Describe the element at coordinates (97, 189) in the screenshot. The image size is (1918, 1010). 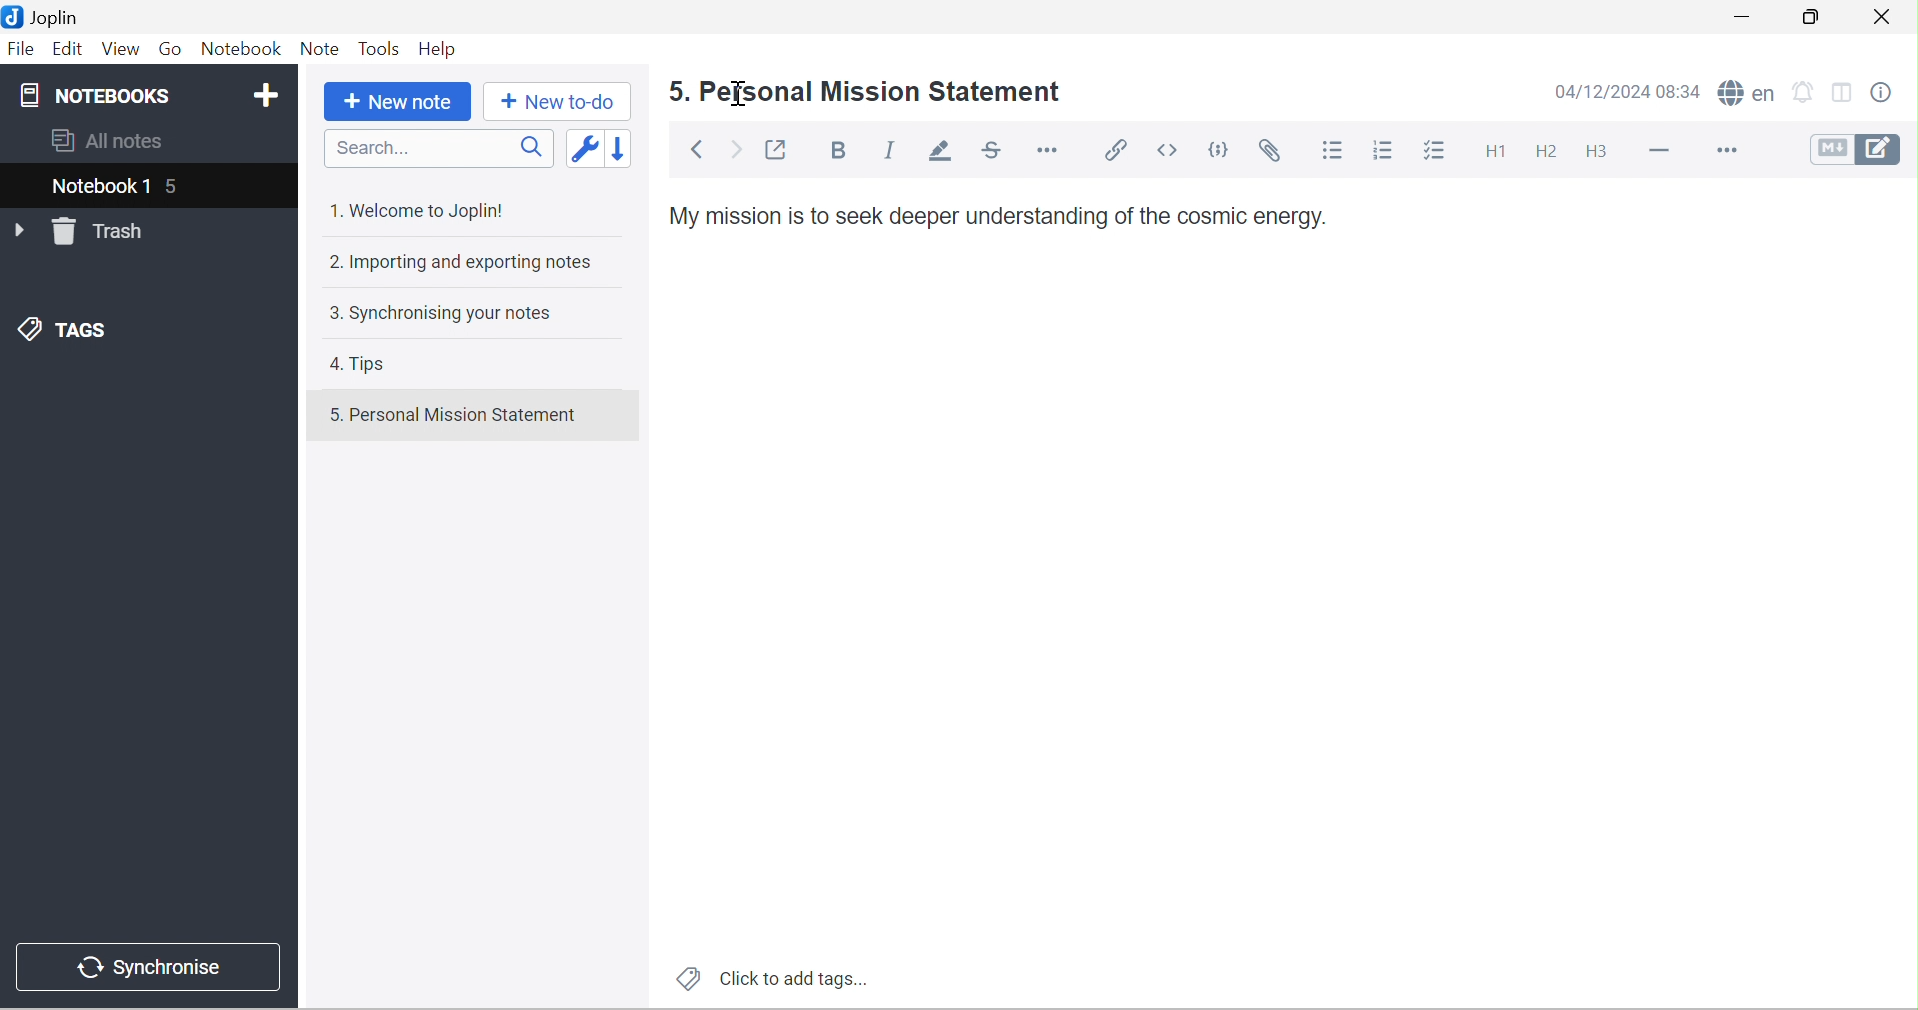
I see `Notebook 1` at that location.